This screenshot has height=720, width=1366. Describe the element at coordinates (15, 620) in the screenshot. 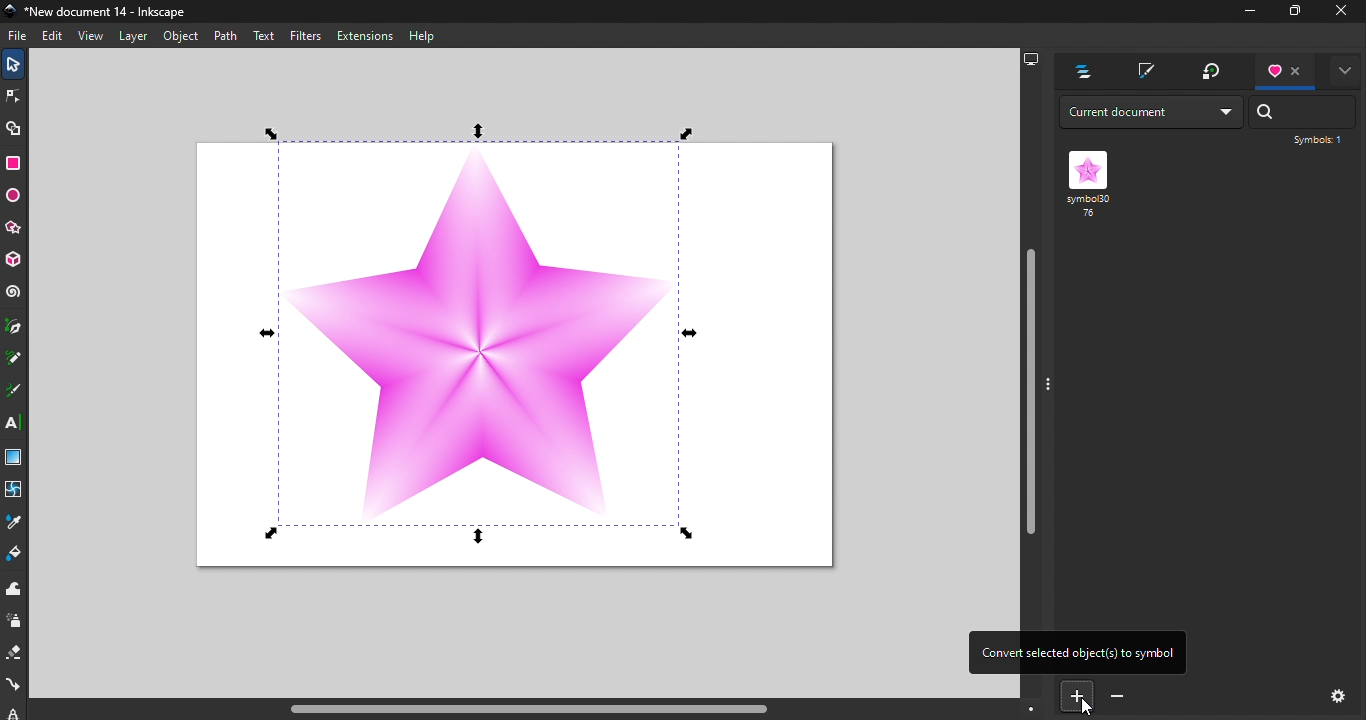

I see `Spray tool` at that location.